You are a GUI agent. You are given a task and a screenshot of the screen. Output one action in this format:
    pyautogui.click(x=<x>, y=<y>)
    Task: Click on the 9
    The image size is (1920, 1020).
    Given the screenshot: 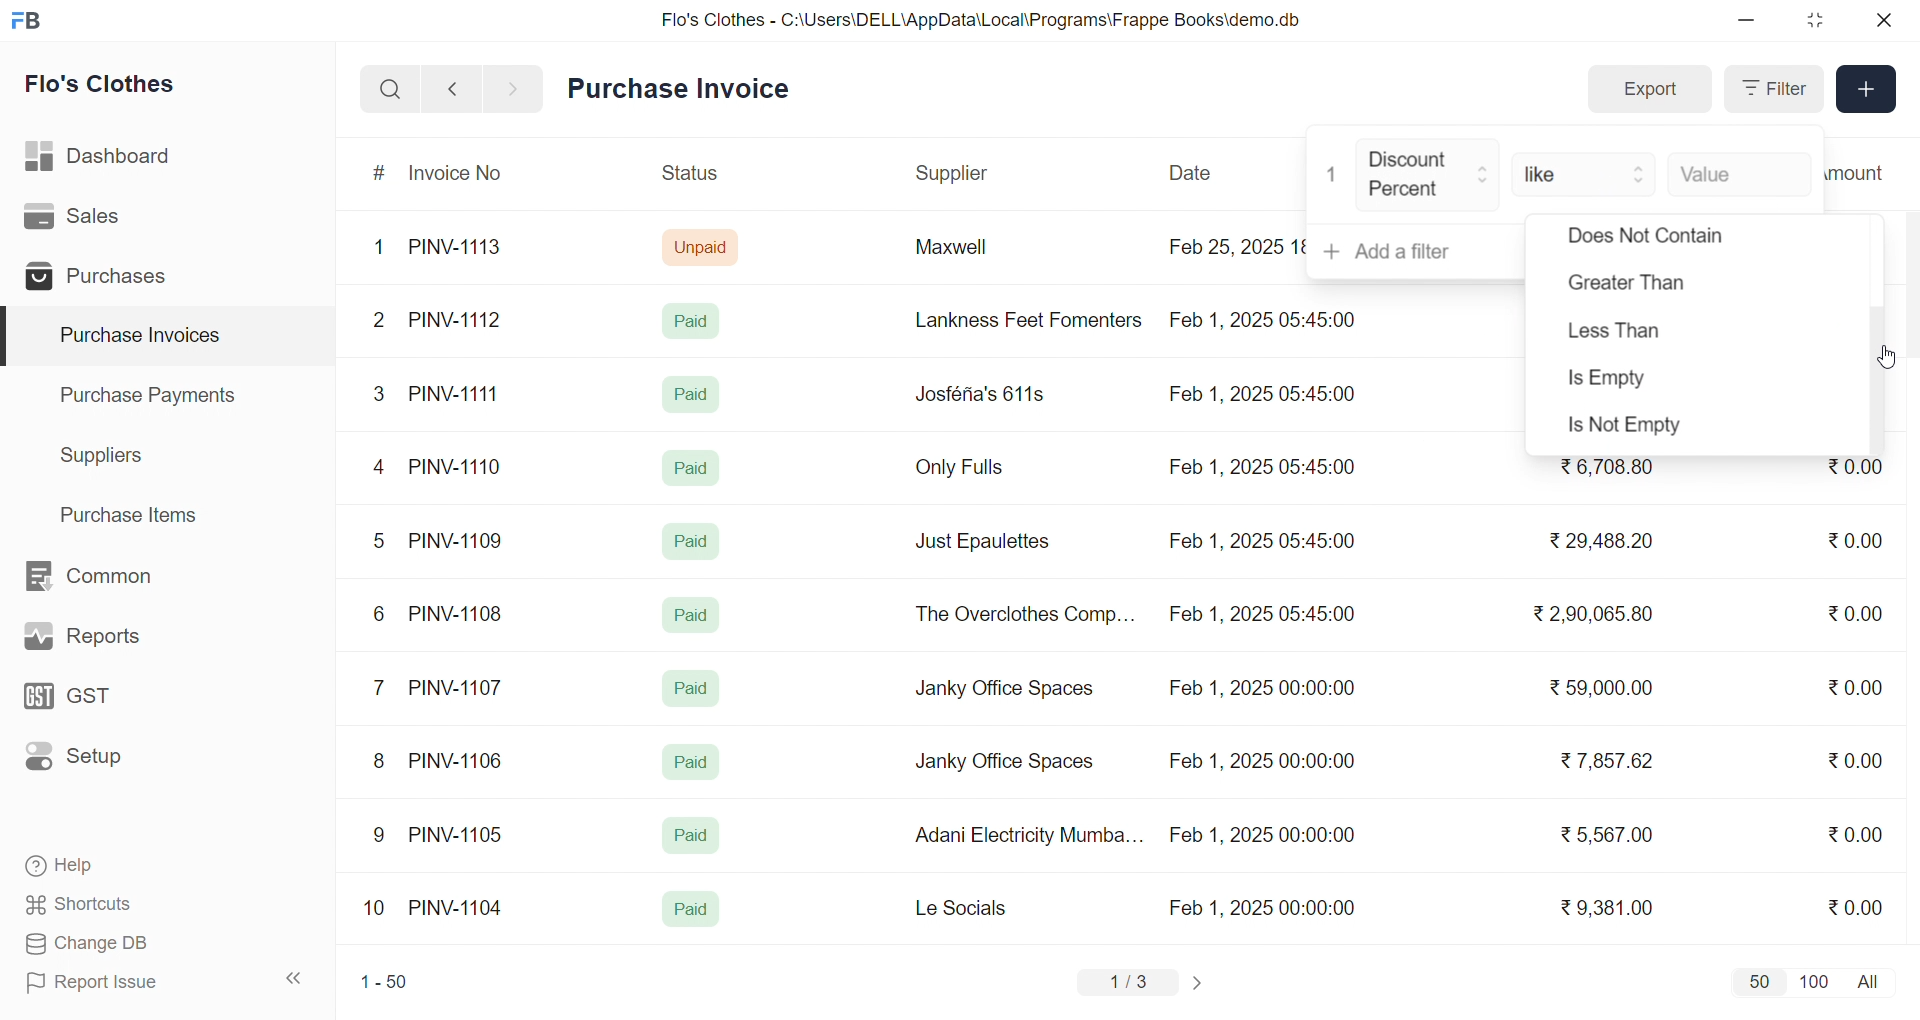 What is the action you would take?
    pyautogui.click(x=380, y=835)
    